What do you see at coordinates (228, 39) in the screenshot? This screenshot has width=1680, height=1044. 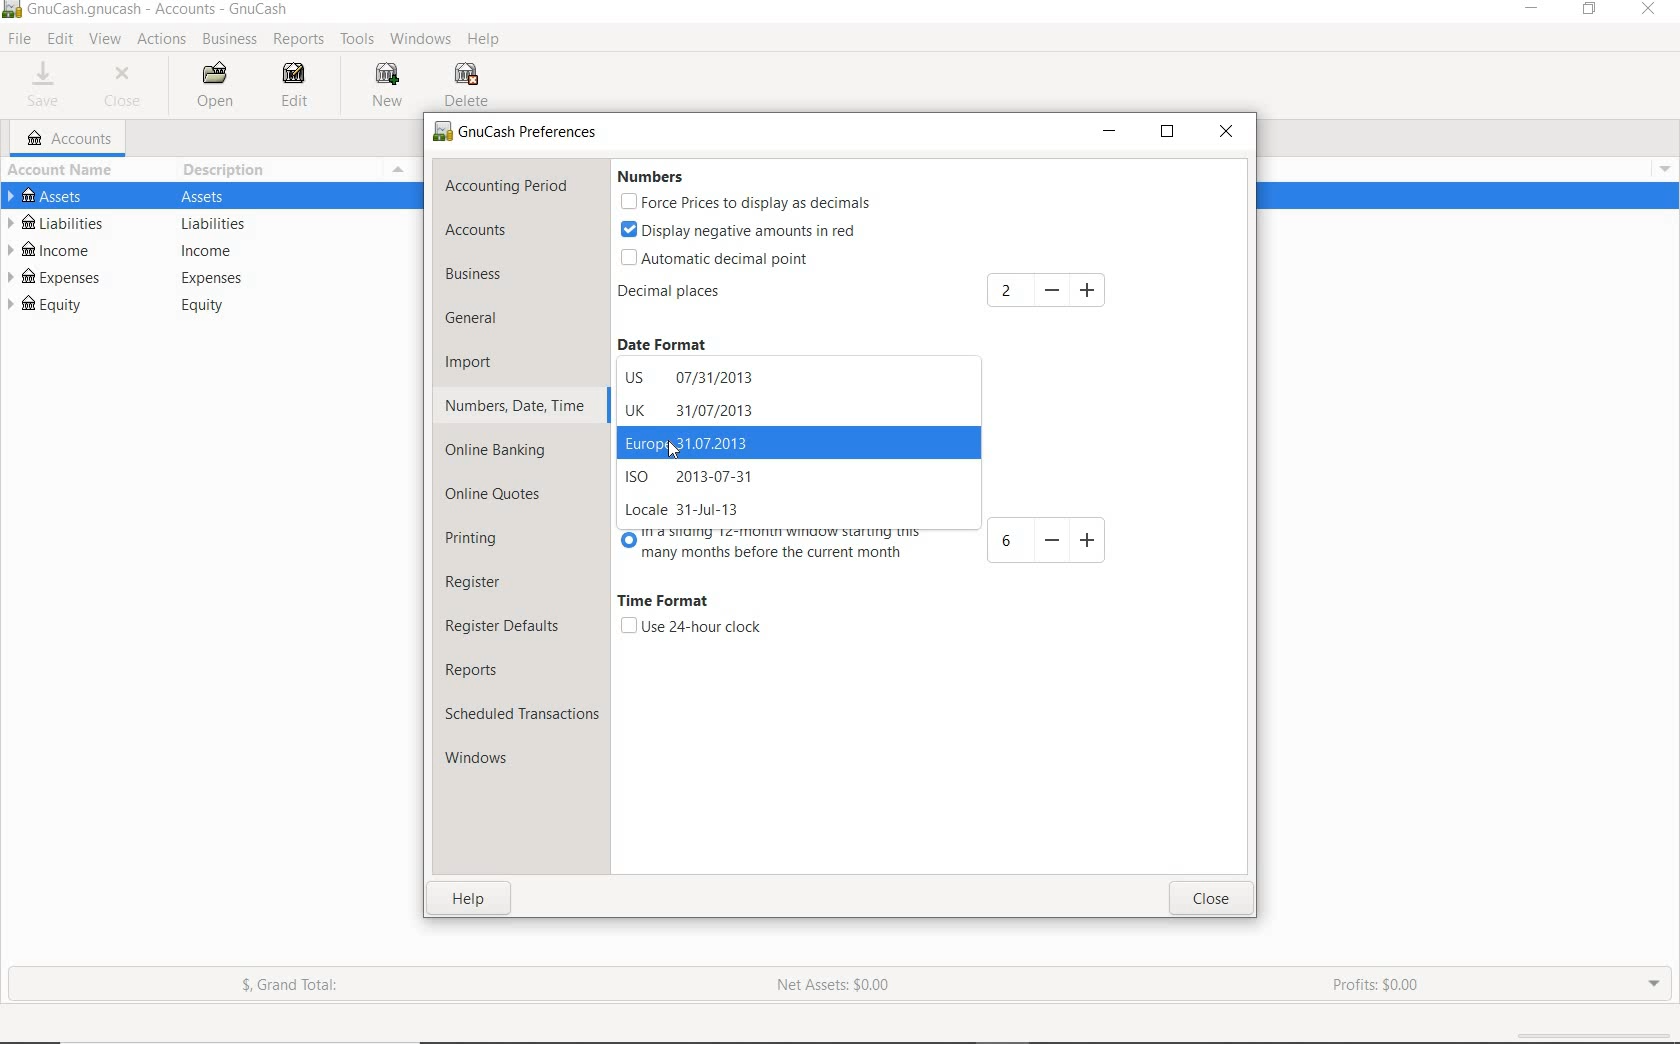 I see `BUSIINESS` at bounding box center [228, 39].